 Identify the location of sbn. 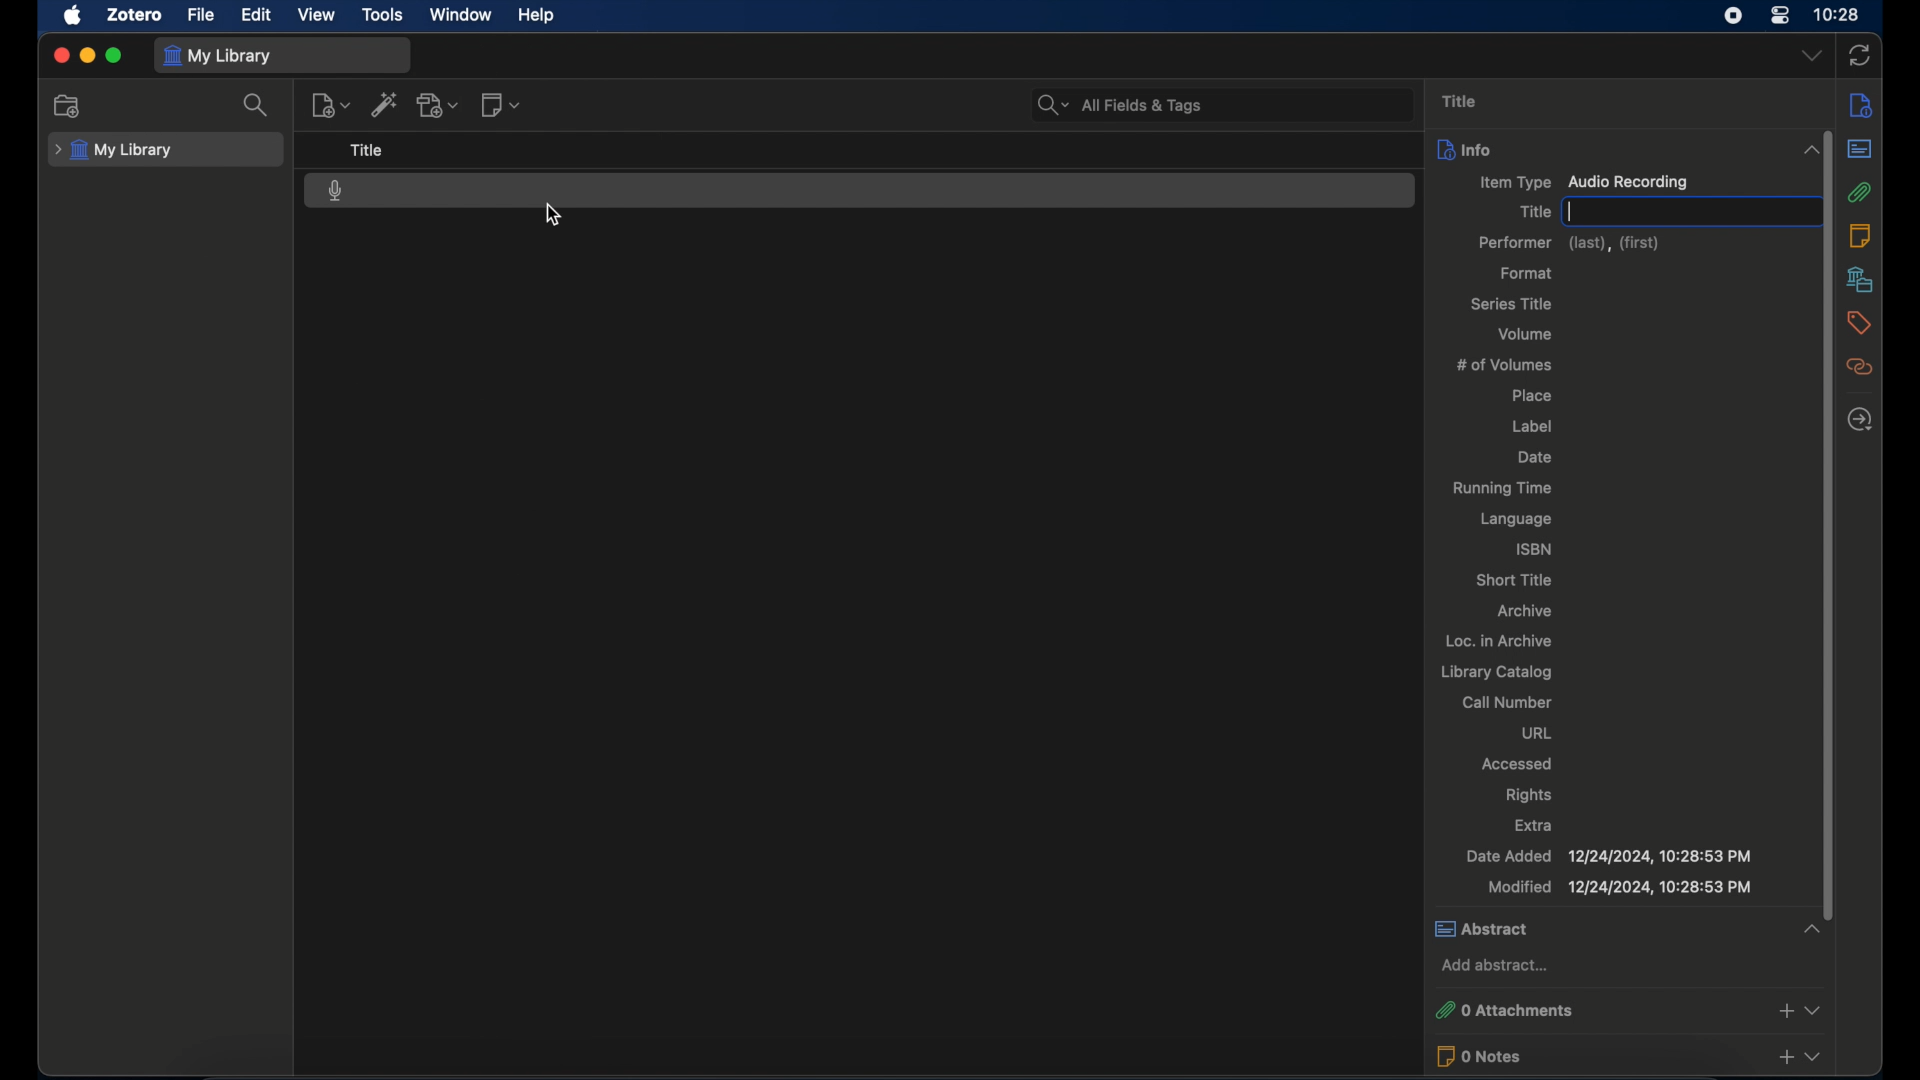
(1531, 548).